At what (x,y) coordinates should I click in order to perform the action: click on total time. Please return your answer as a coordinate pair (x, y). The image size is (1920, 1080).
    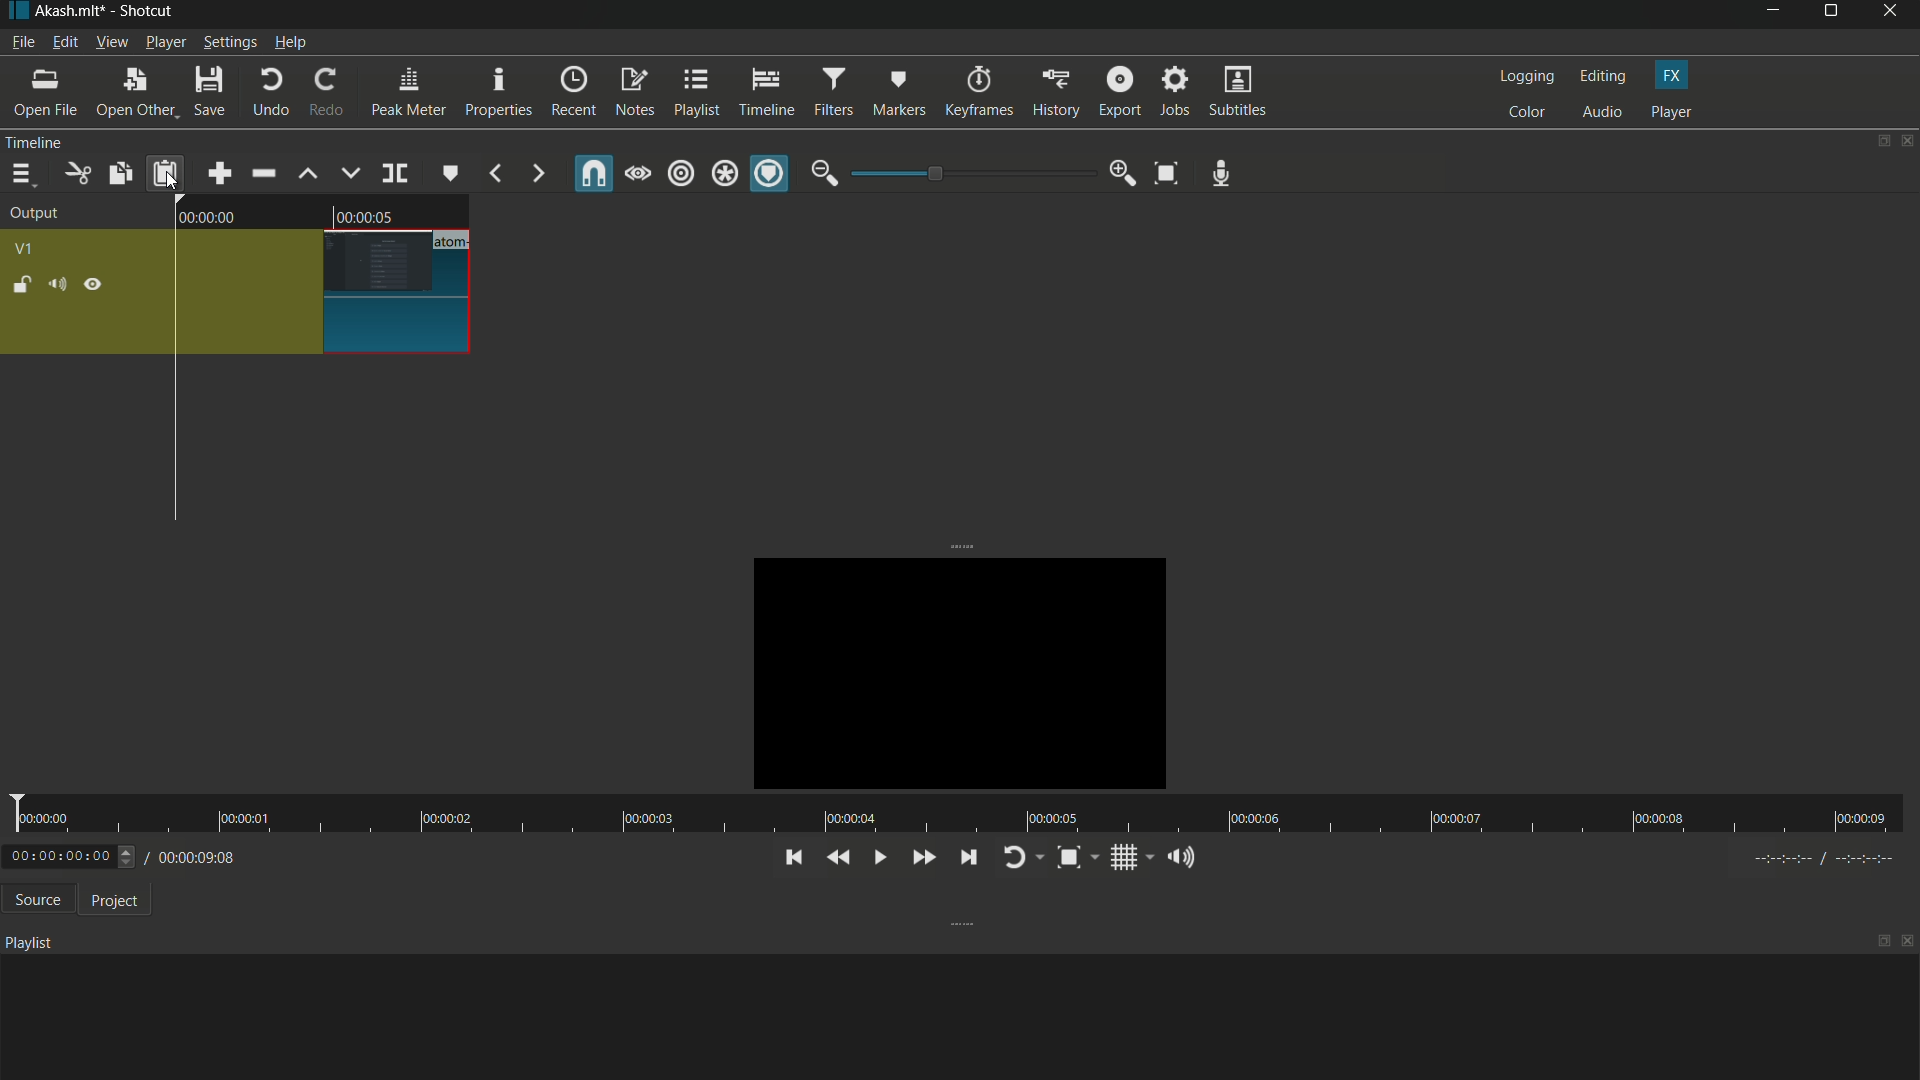
    Looking at the image, I should click on (221, 913).